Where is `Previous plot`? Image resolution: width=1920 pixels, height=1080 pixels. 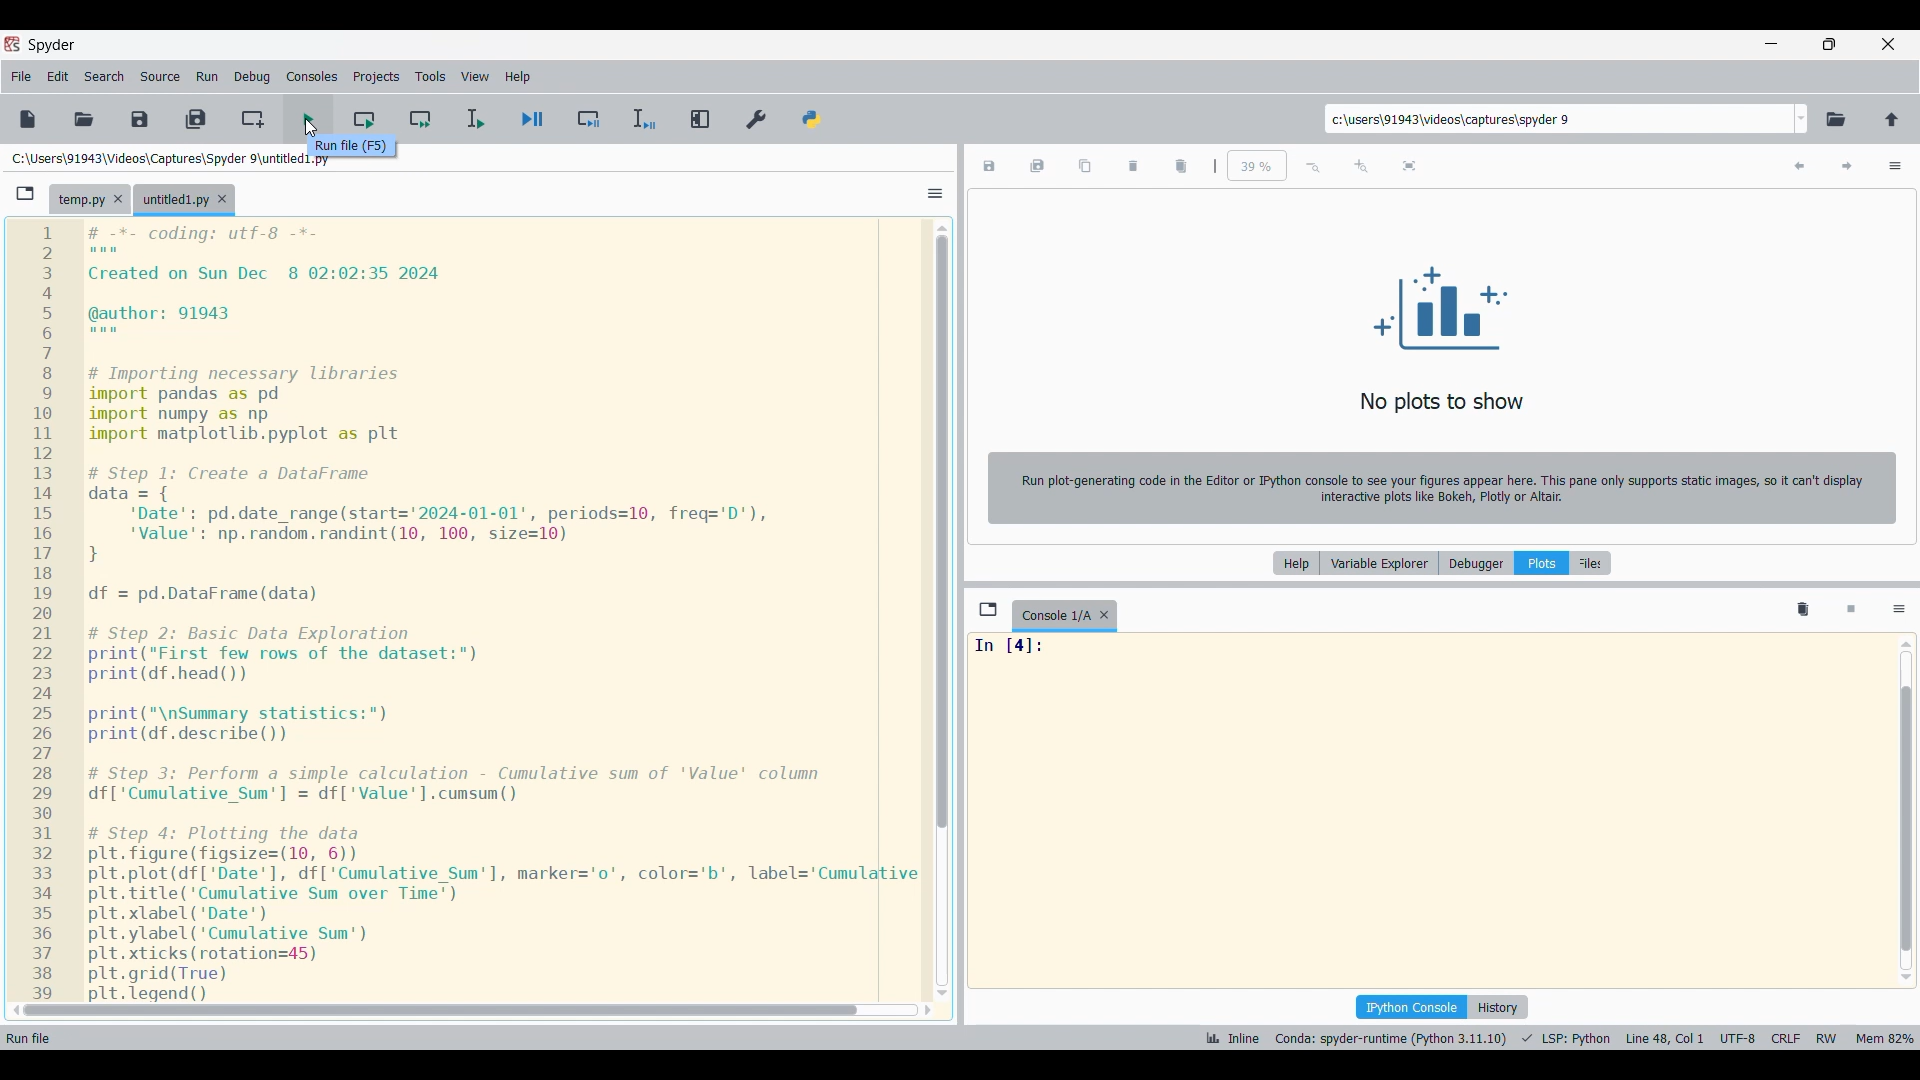 Previous plot is located at coordinates (1801, 166).